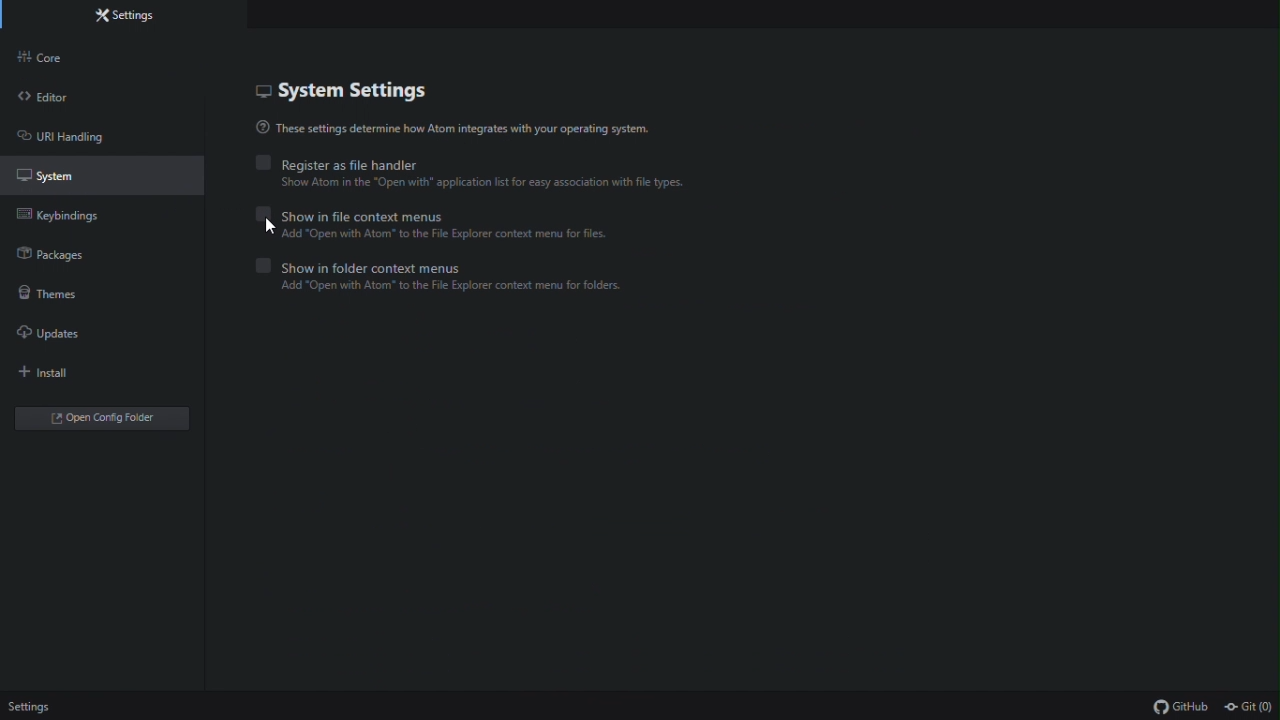 Image resolution: width=1280 pixels, height=720 pixels. Describe the element at coordinates (1180, 707) in the screenshot. I see `github` at that location.